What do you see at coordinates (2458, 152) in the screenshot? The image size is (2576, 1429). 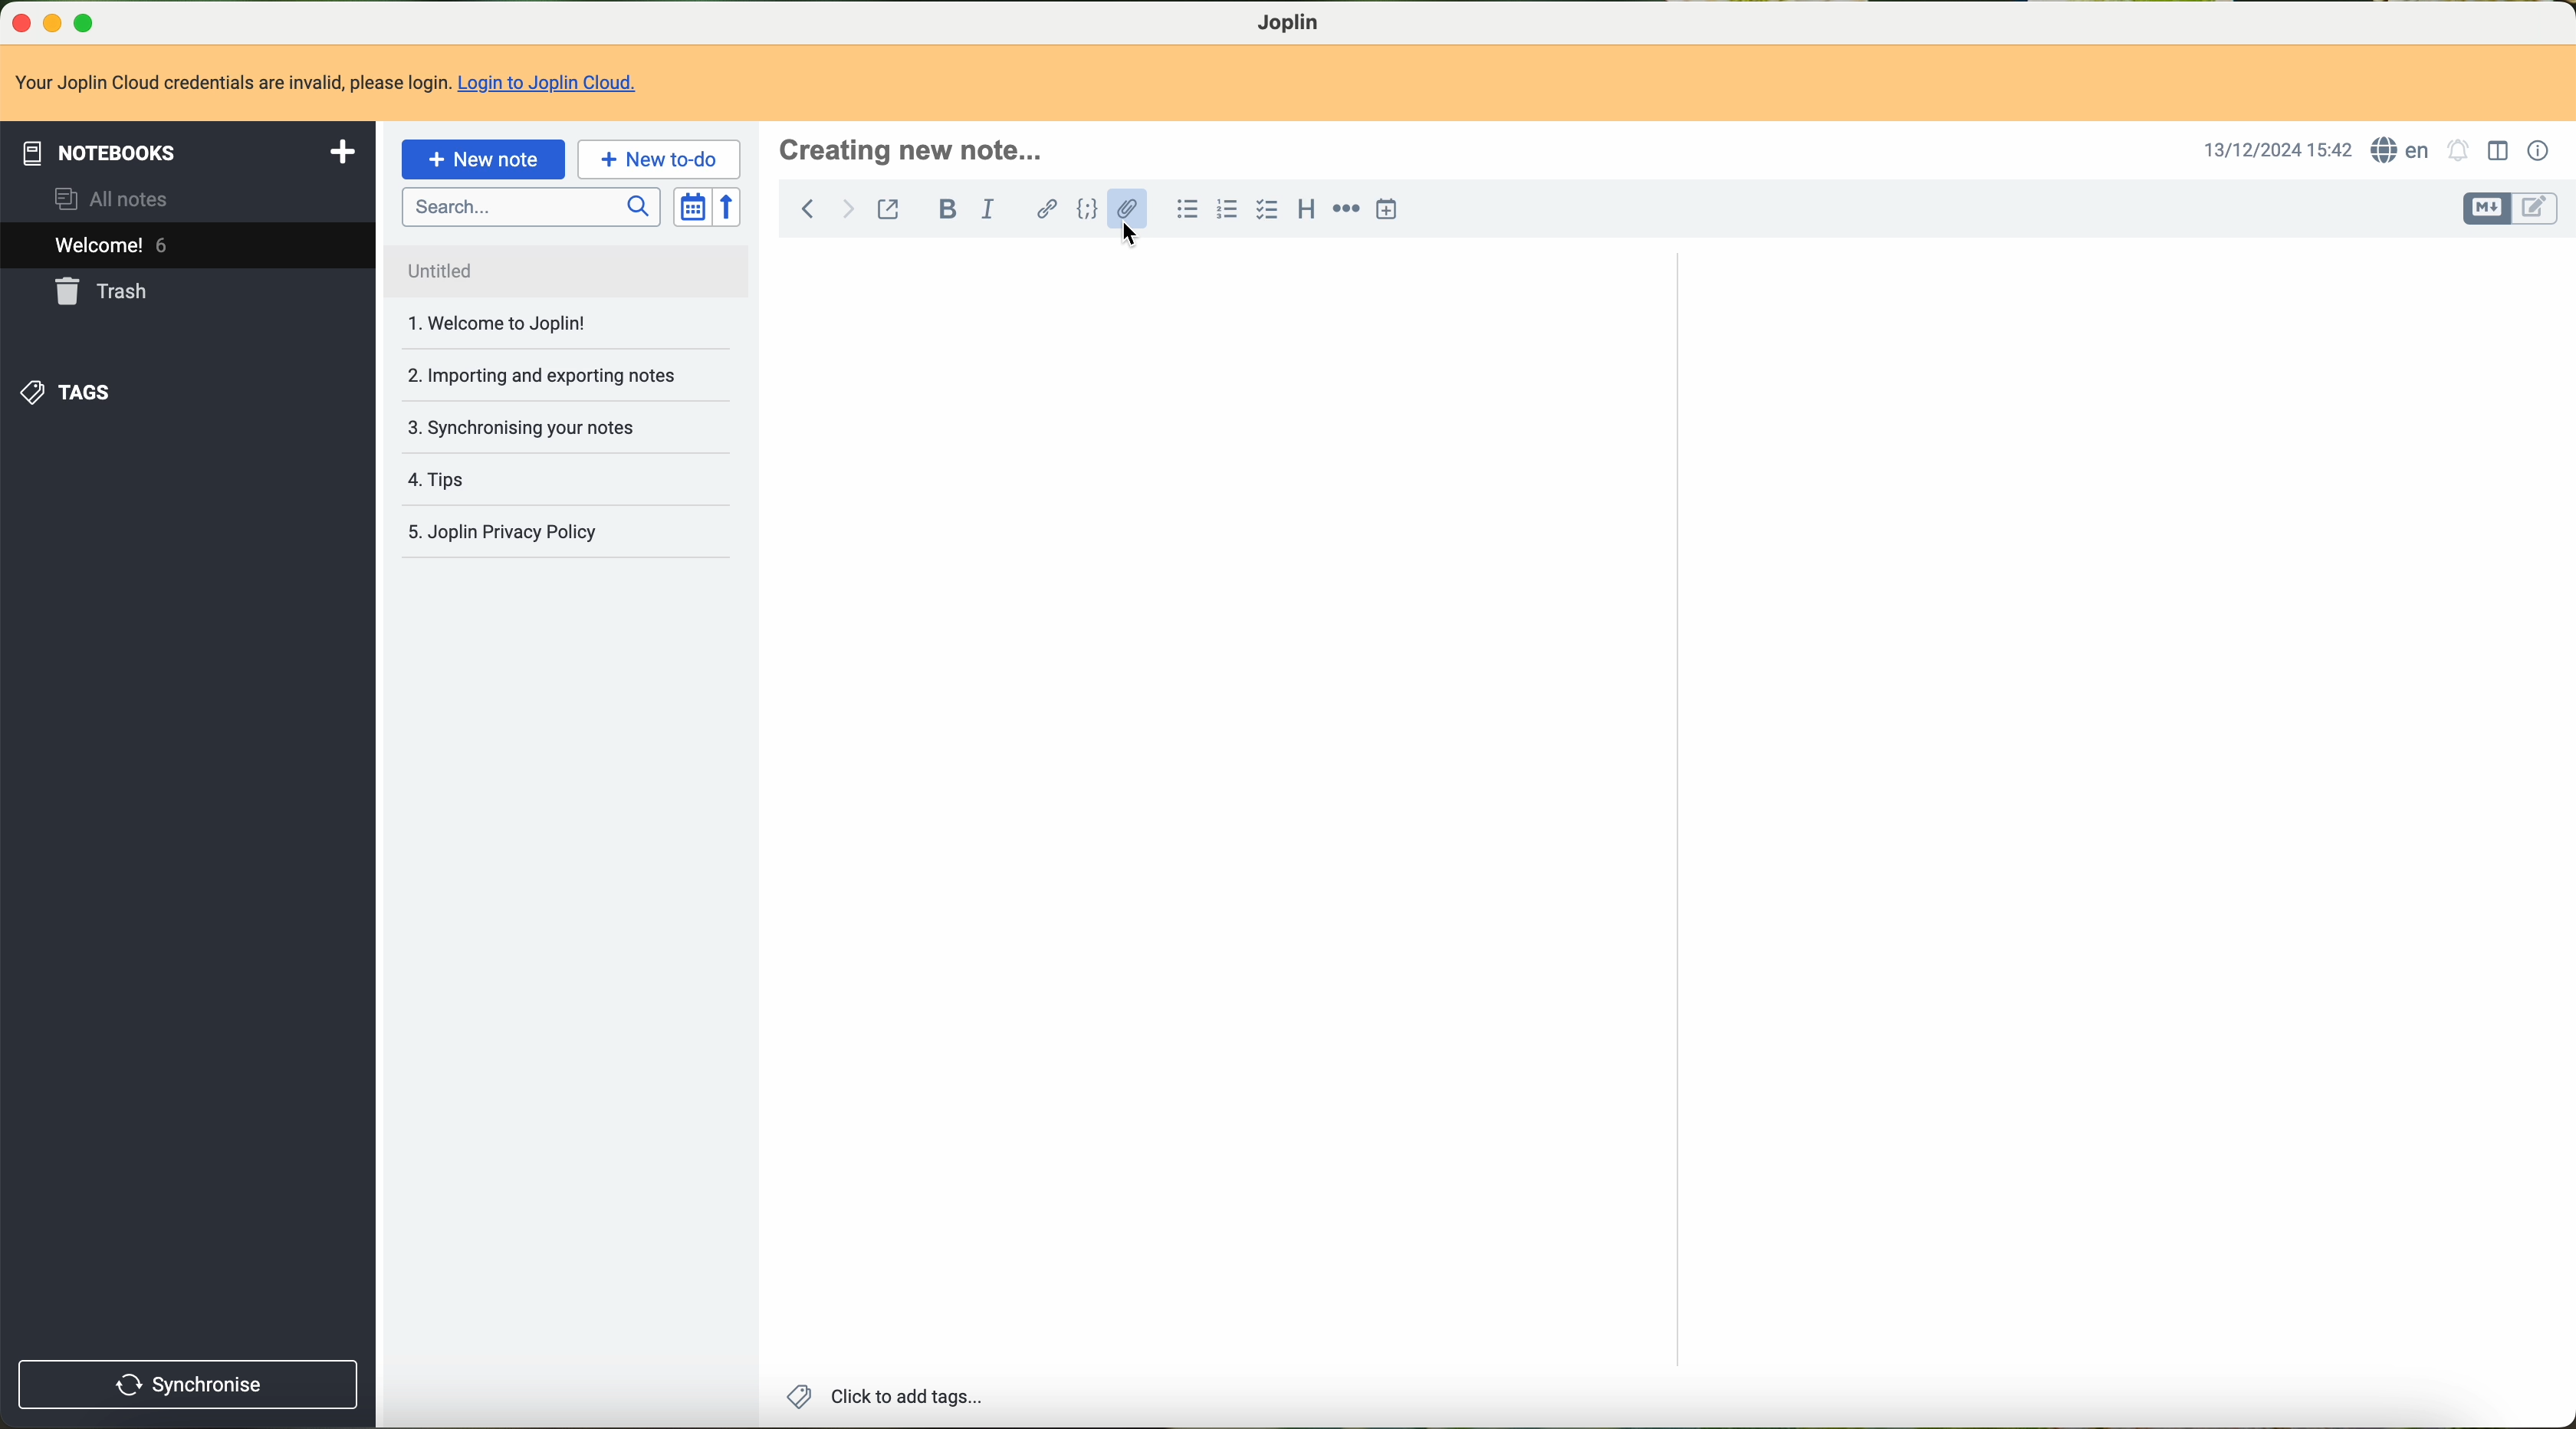 I see `set alarm` at bounding box center [2458, 152].